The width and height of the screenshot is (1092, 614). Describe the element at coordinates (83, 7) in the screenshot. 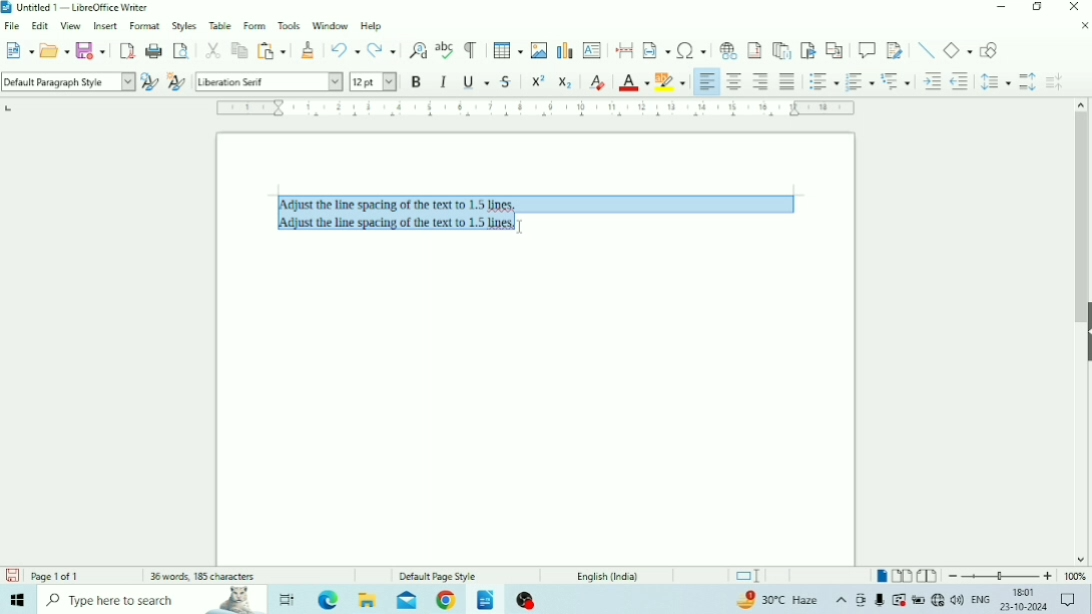

I see `Title` at that location.